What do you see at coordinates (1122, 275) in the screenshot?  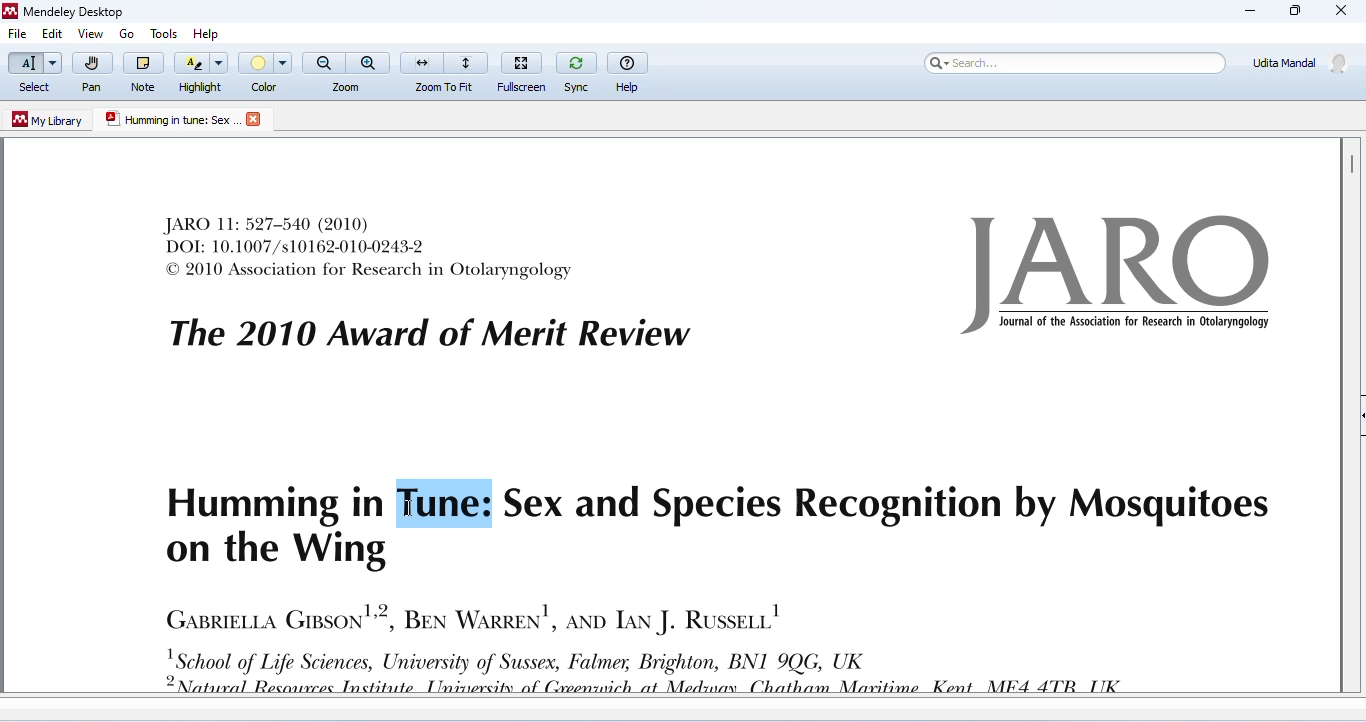 I see `JARO Journal of the Association for Research in Otolaryngology` at bounding box center [1122, 275].